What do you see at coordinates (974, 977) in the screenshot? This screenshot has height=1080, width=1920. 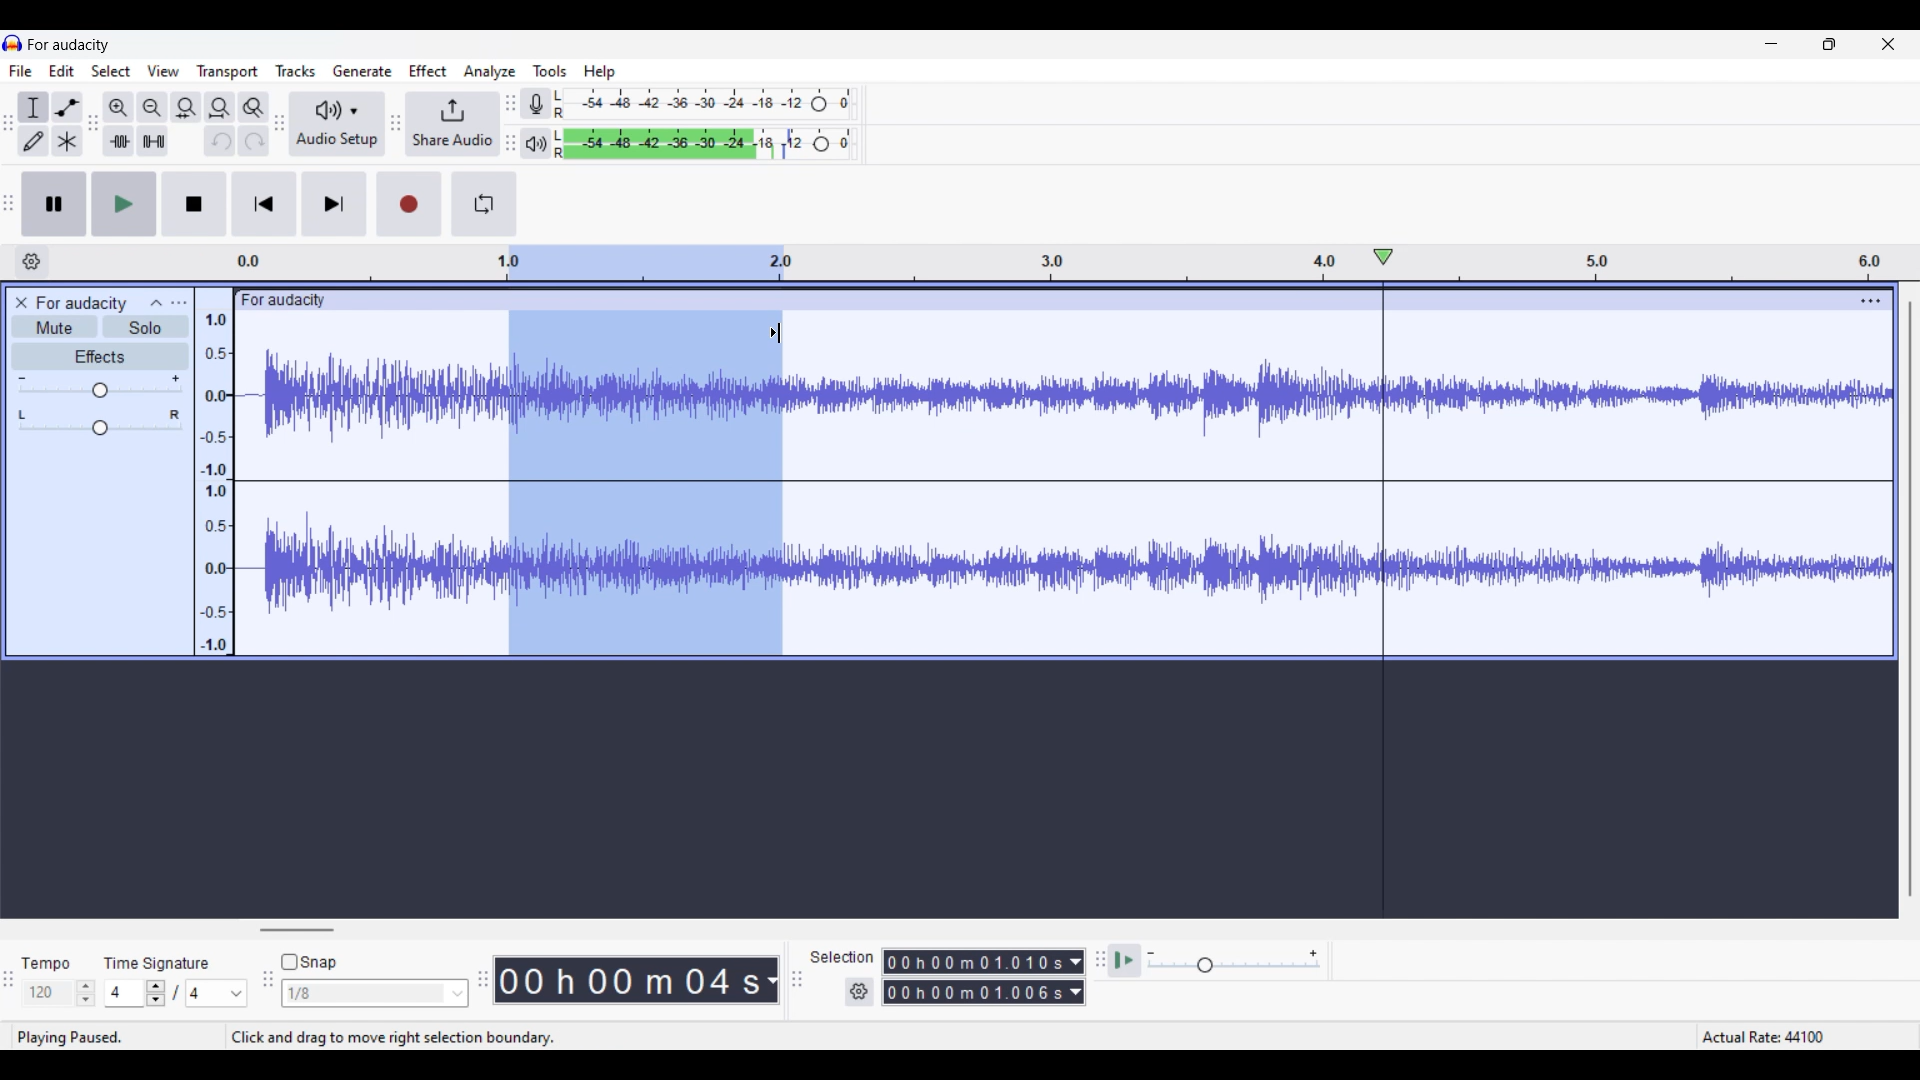 I see `0 0 h 0 0 m 0 0 0 0 0 s     0 0 h 02 m 1 3 0 6 8 s` at bounding box center [974, 977].